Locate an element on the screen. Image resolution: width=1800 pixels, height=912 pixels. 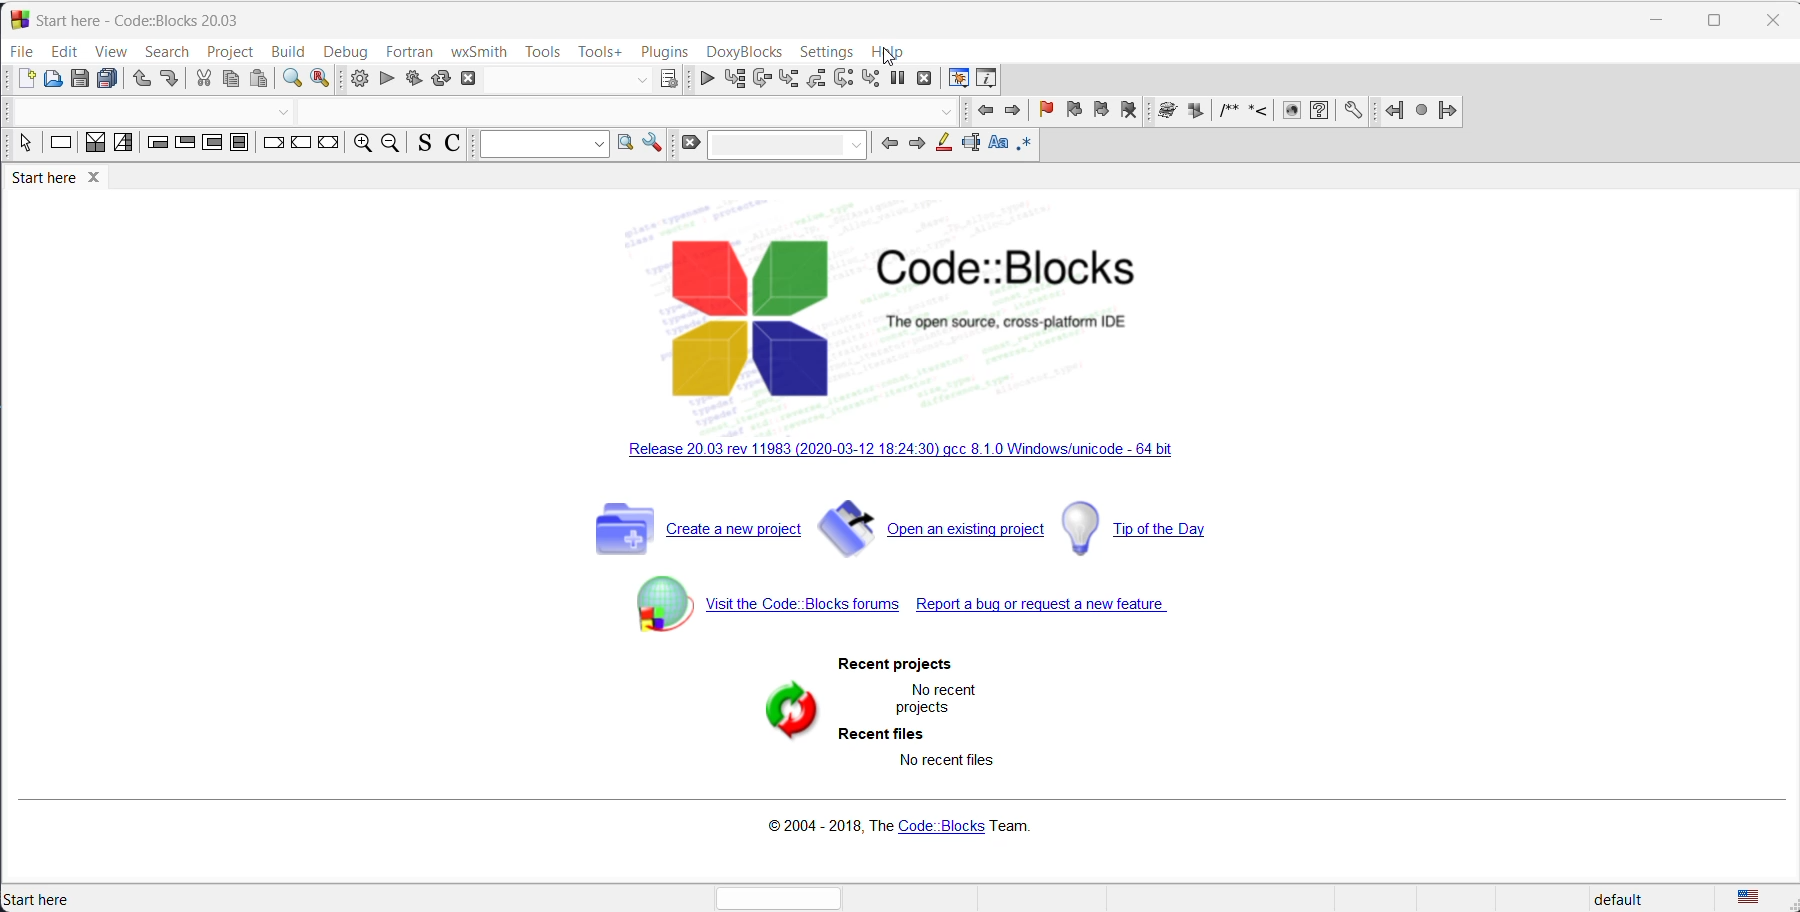
project is located at coordinates (230, 52).